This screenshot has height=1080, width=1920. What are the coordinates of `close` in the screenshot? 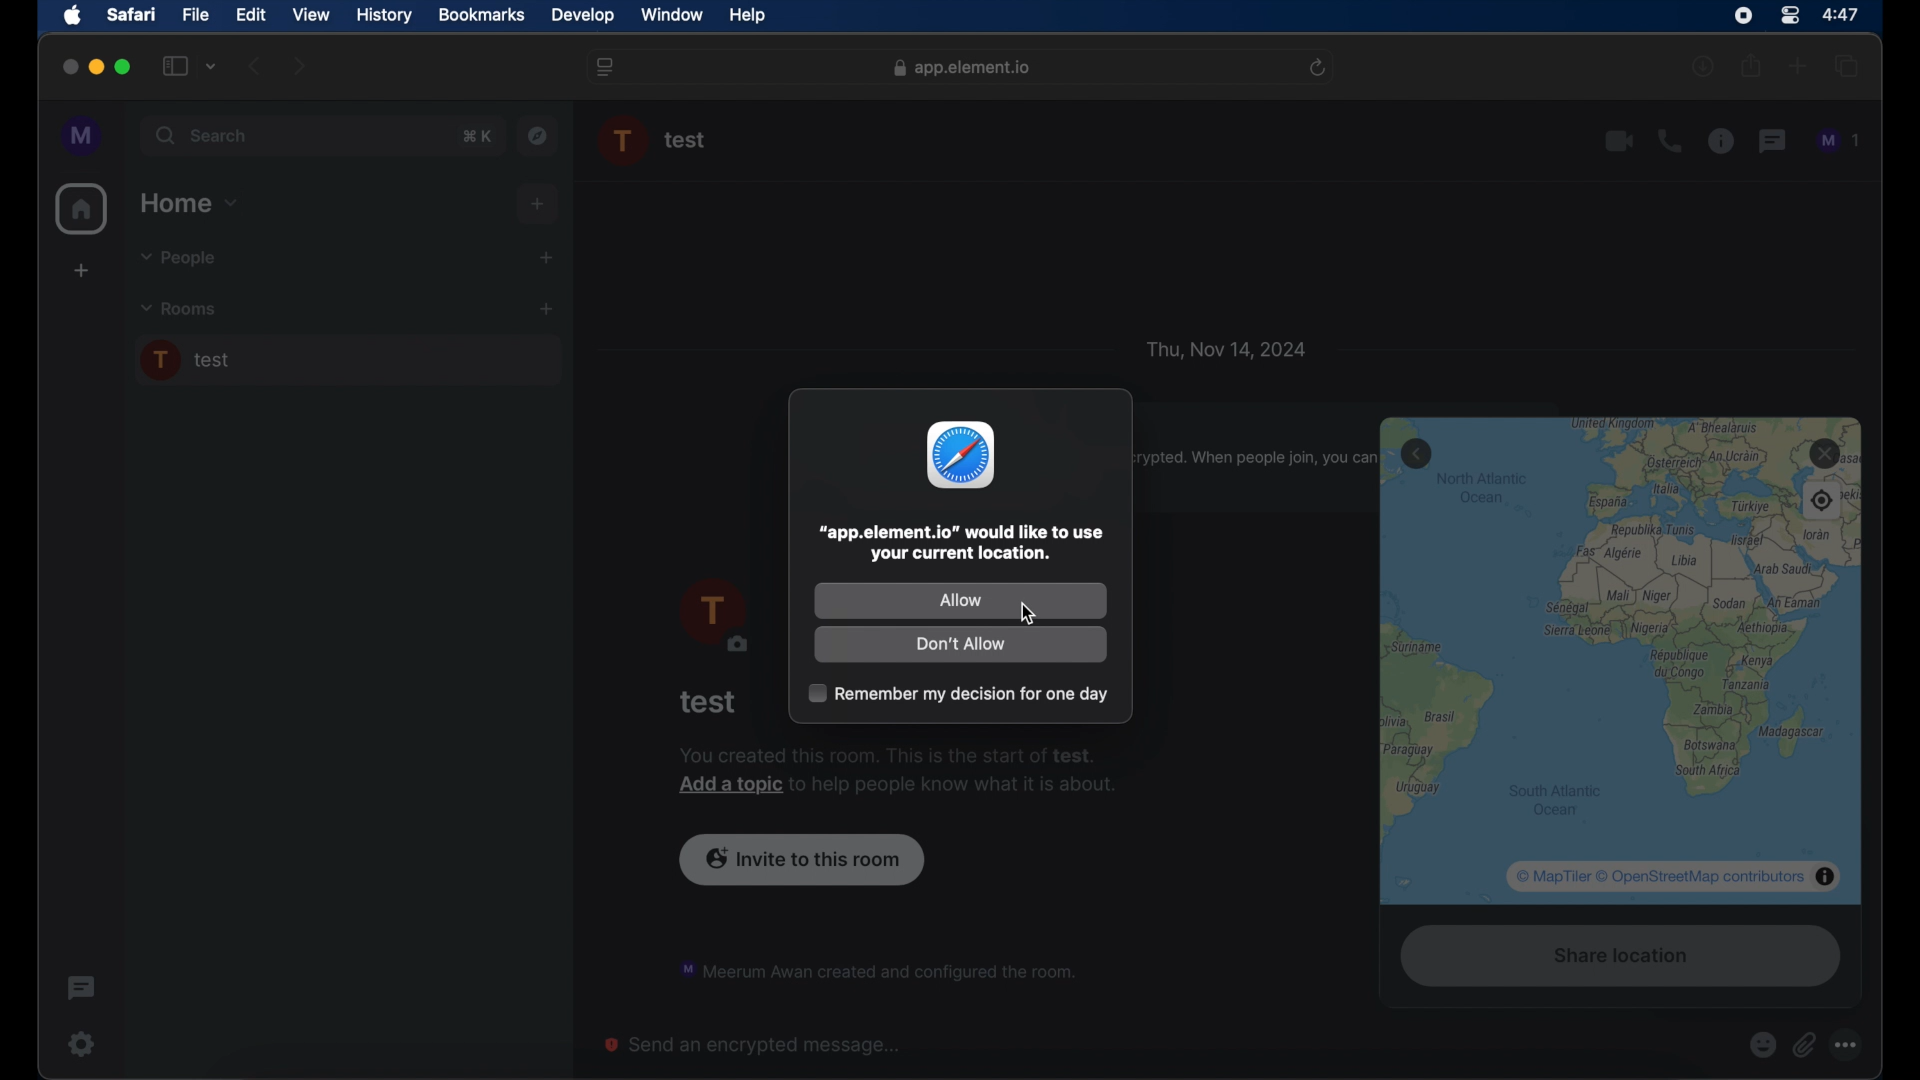 It's located at (68, 67).